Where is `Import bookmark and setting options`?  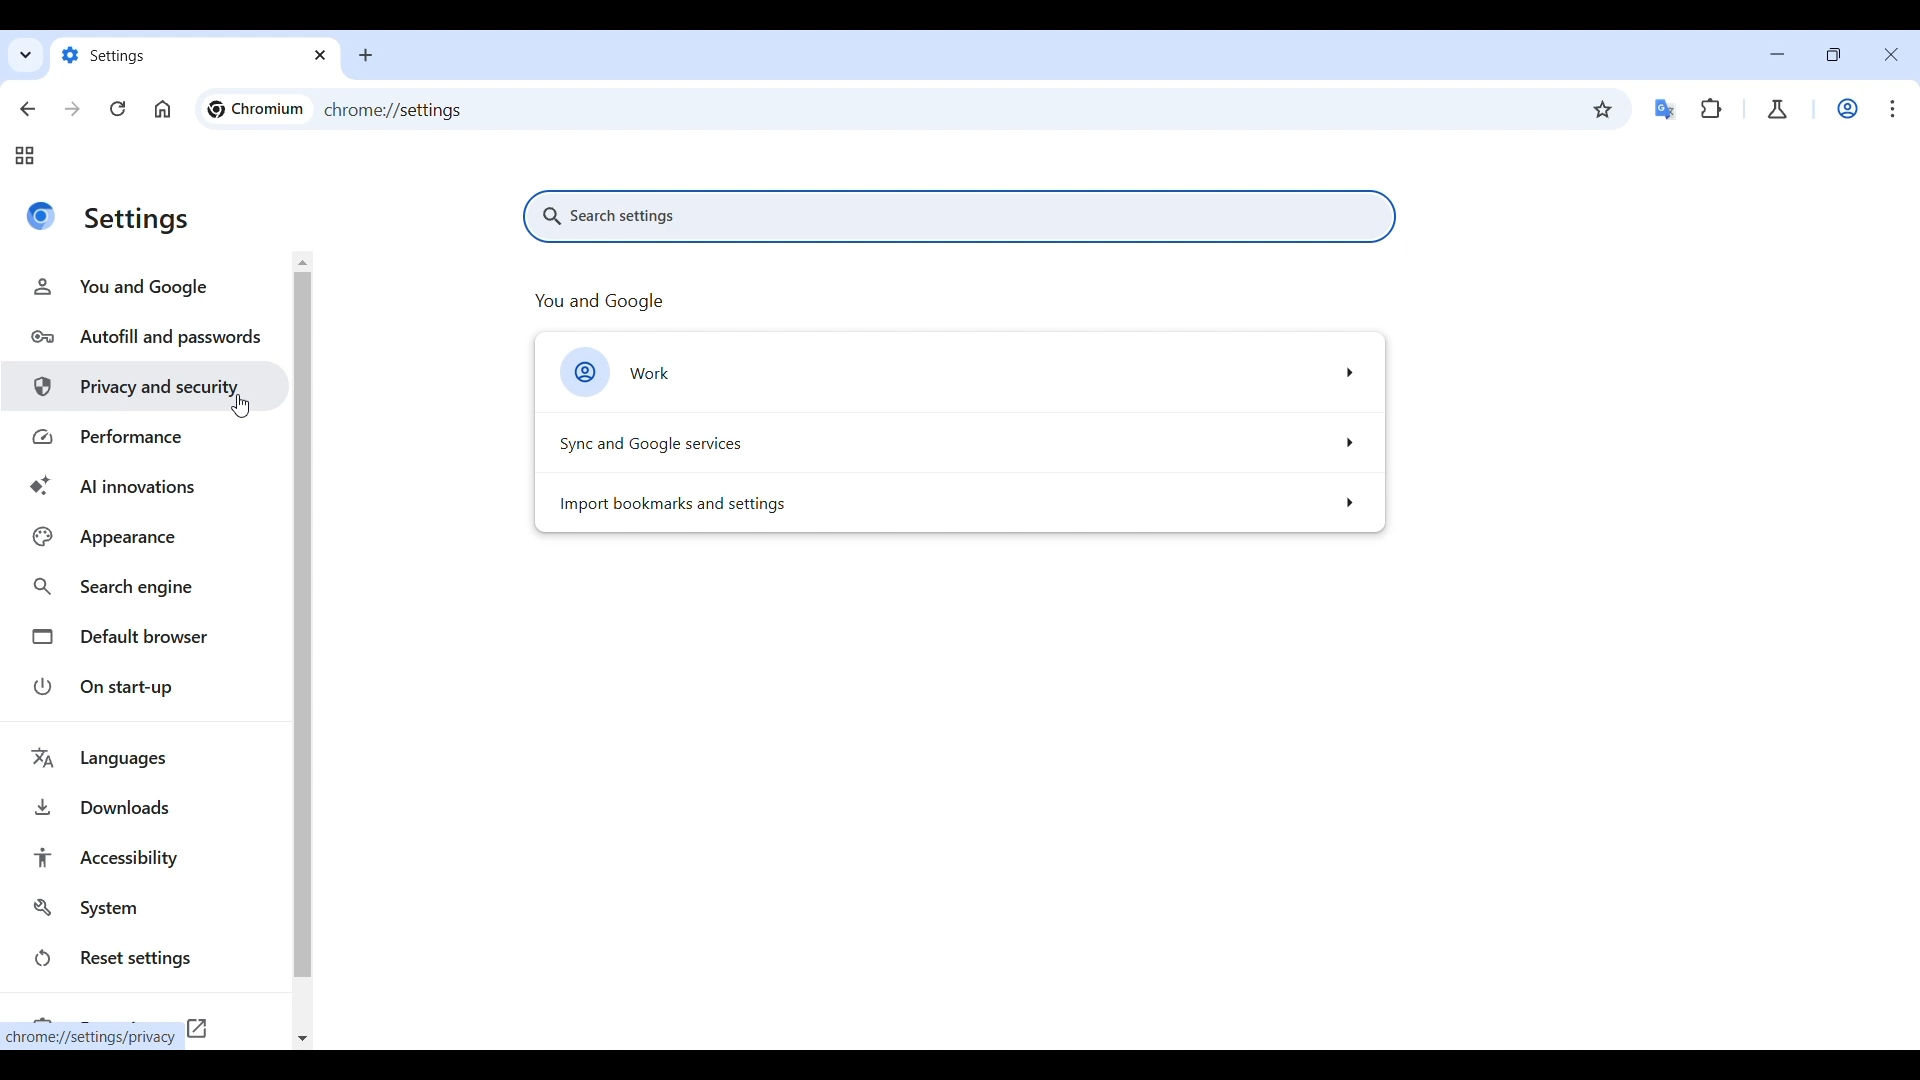
Import bookmark and setting options is located at coordinates (958, 505).